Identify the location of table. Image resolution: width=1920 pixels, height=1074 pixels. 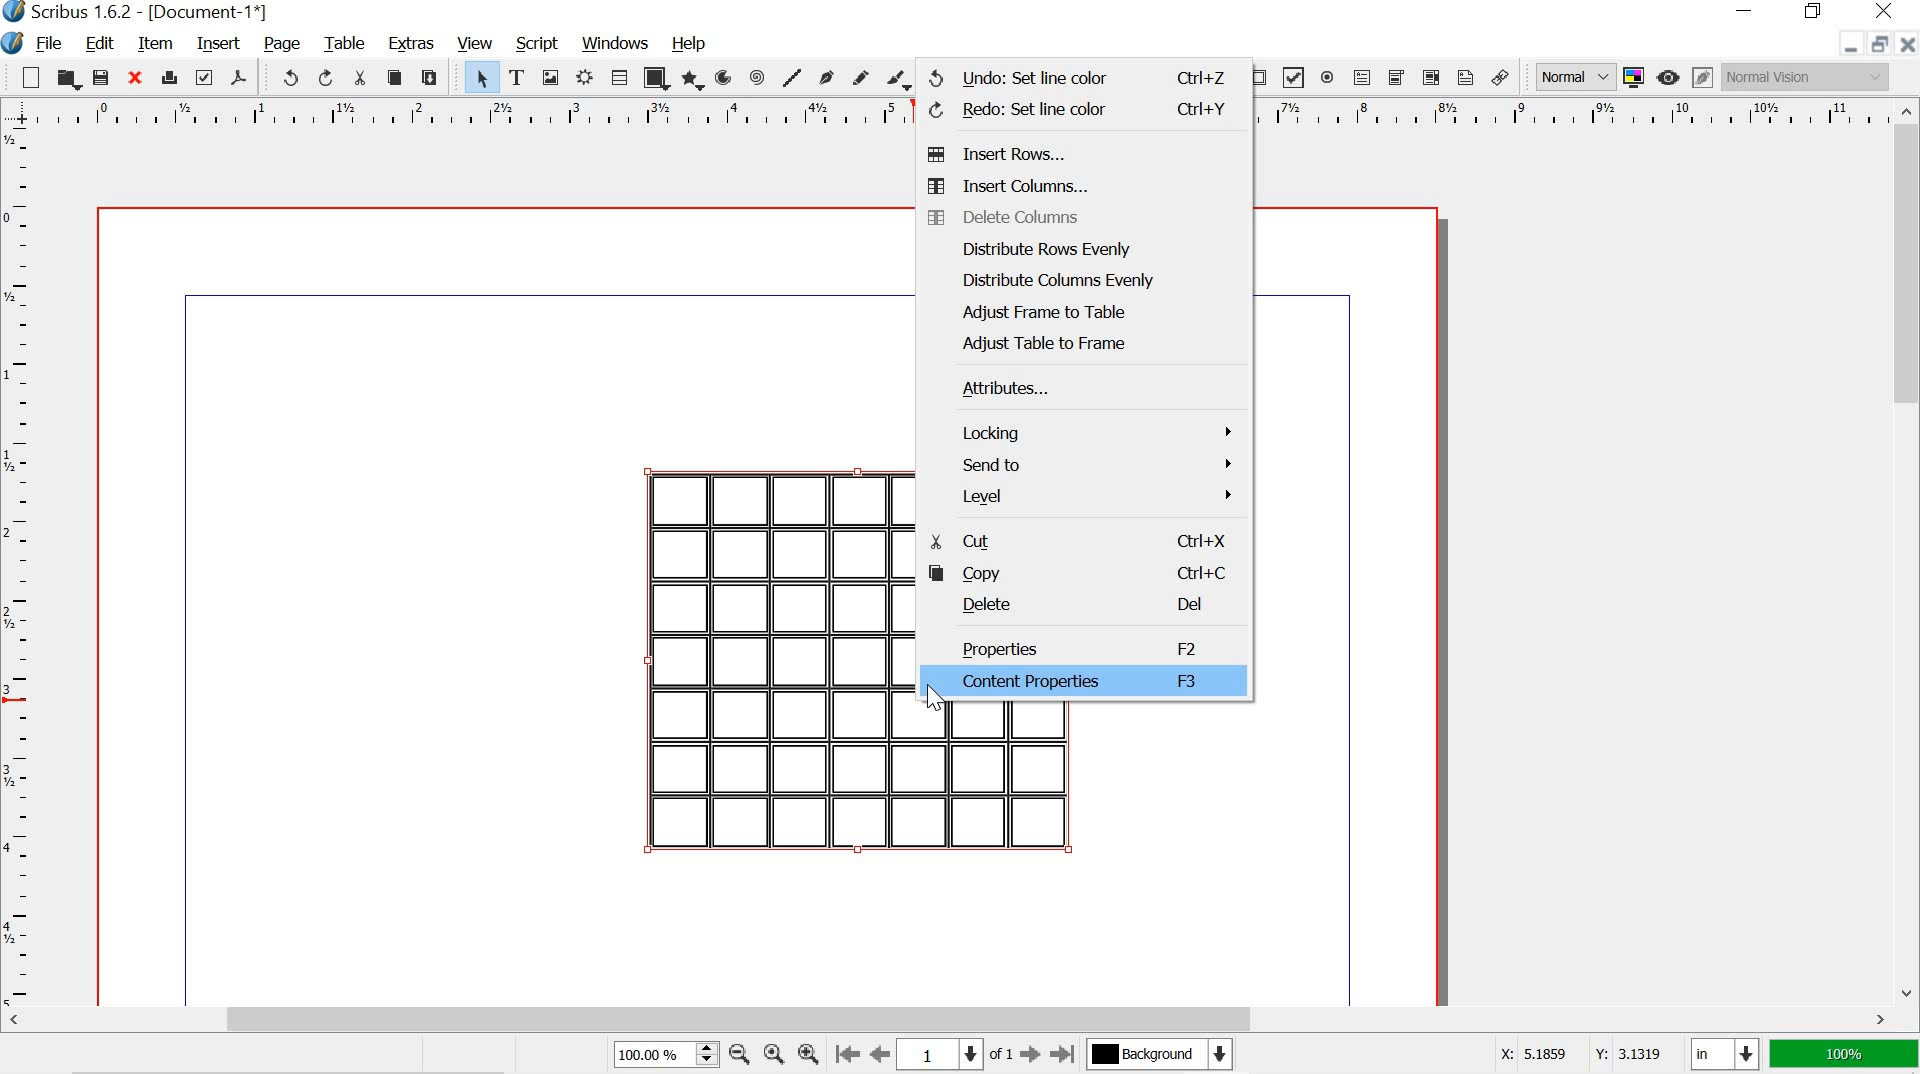
(344, 42).